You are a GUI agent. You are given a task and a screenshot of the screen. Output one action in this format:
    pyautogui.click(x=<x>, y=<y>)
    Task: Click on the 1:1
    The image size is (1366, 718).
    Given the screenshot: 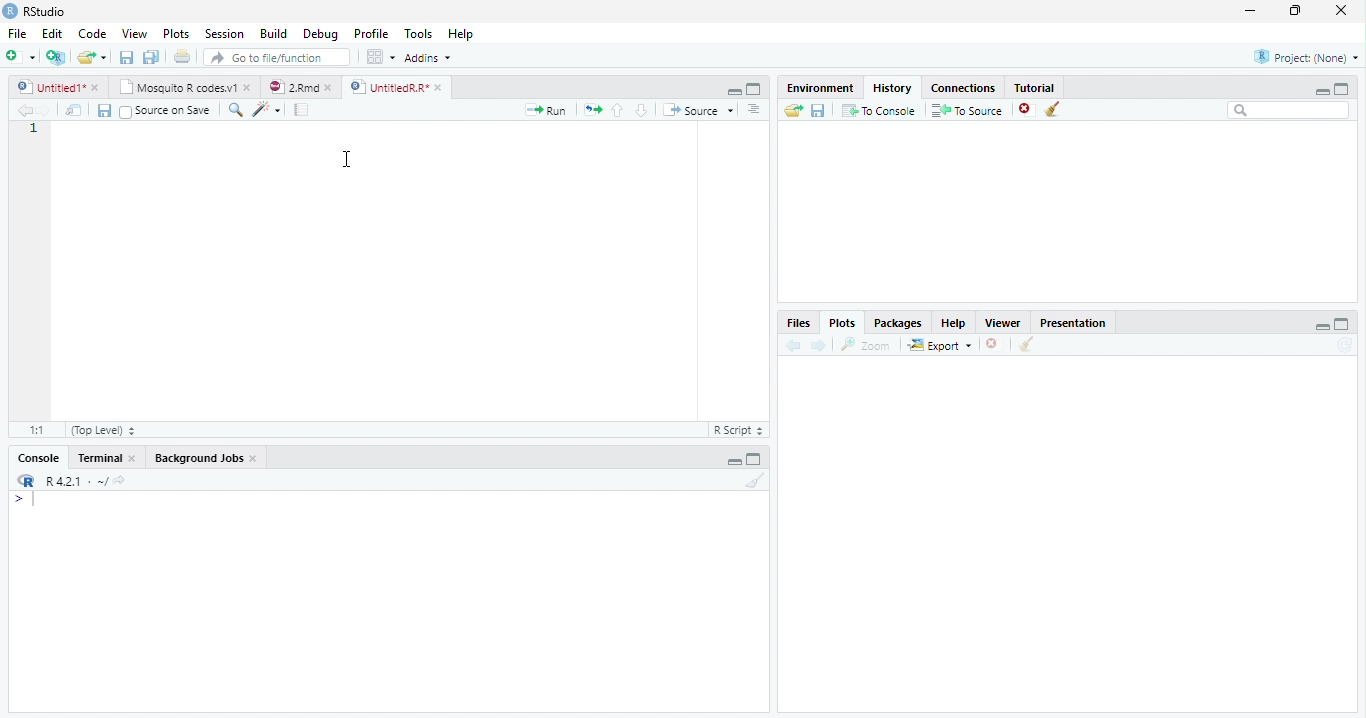 What is the action you would take?
    pyautogui.click(x=40, y=430)
    